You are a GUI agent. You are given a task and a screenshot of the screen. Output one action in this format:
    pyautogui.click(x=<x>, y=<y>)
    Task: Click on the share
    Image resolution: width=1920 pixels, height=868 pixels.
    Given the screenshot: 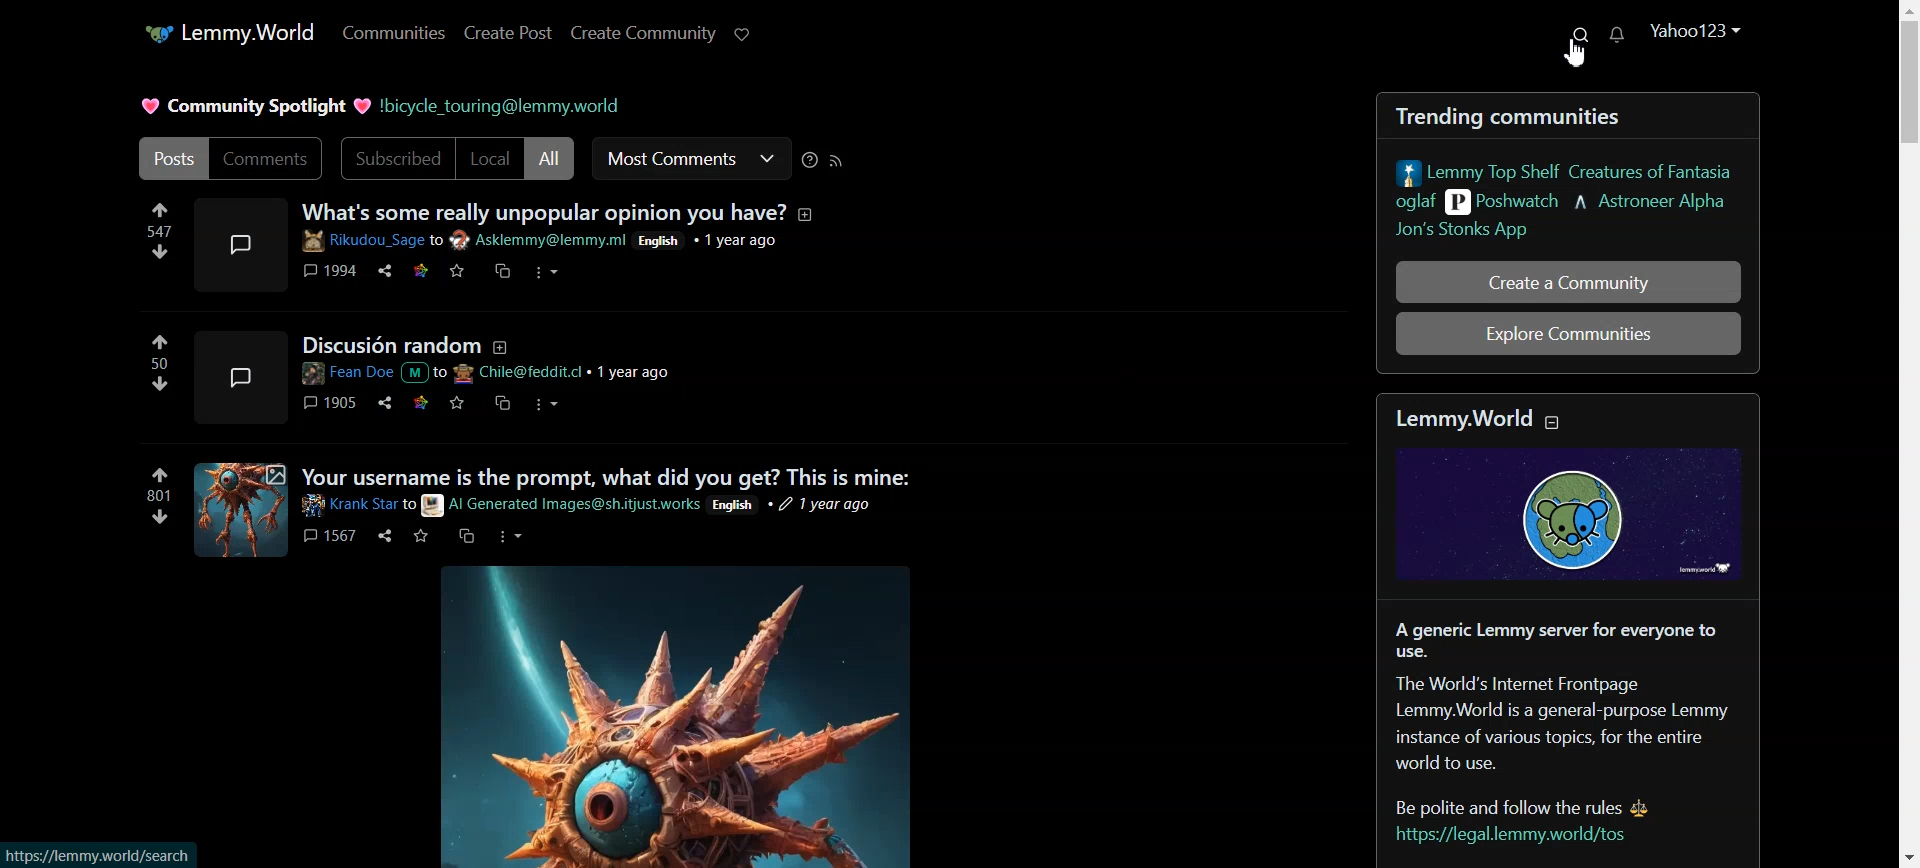 What is the action you would take?
    pyautogui.click(x=387, y=403)
    